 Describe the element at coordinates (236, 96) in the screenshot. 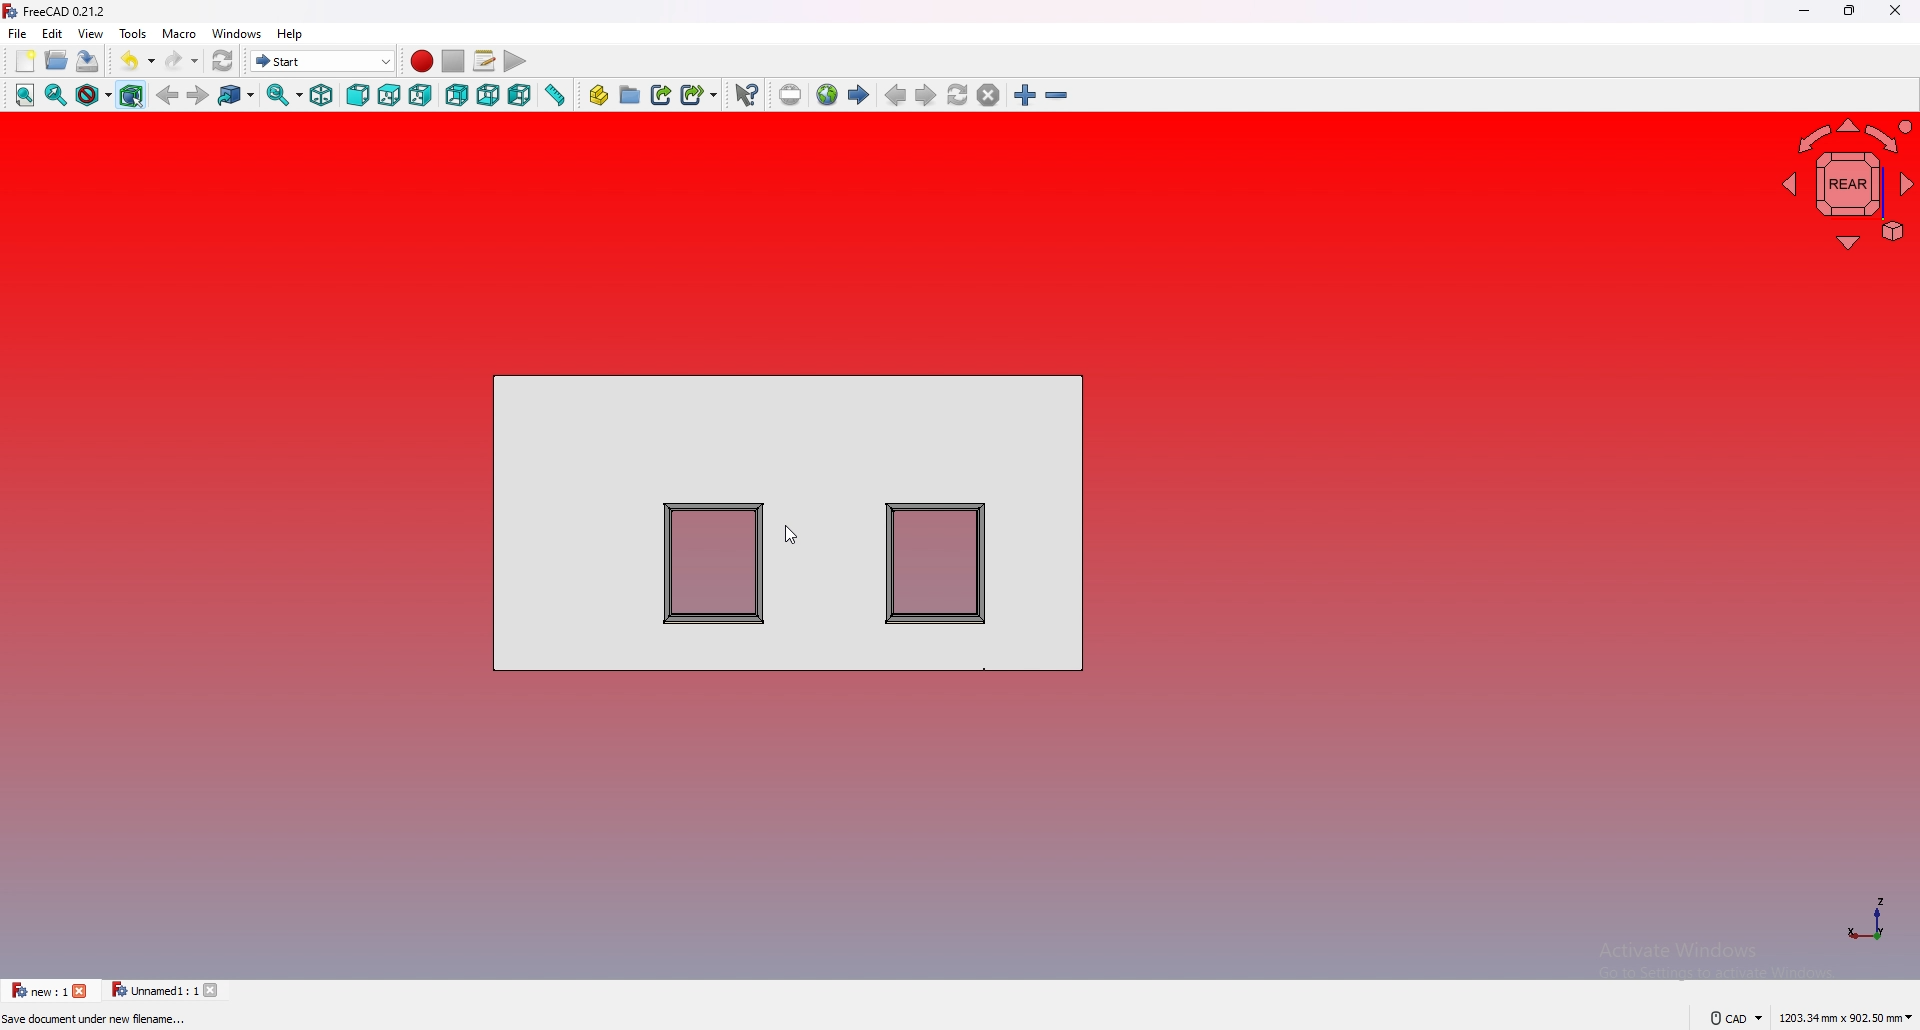

I see `go to linked object` at that location.